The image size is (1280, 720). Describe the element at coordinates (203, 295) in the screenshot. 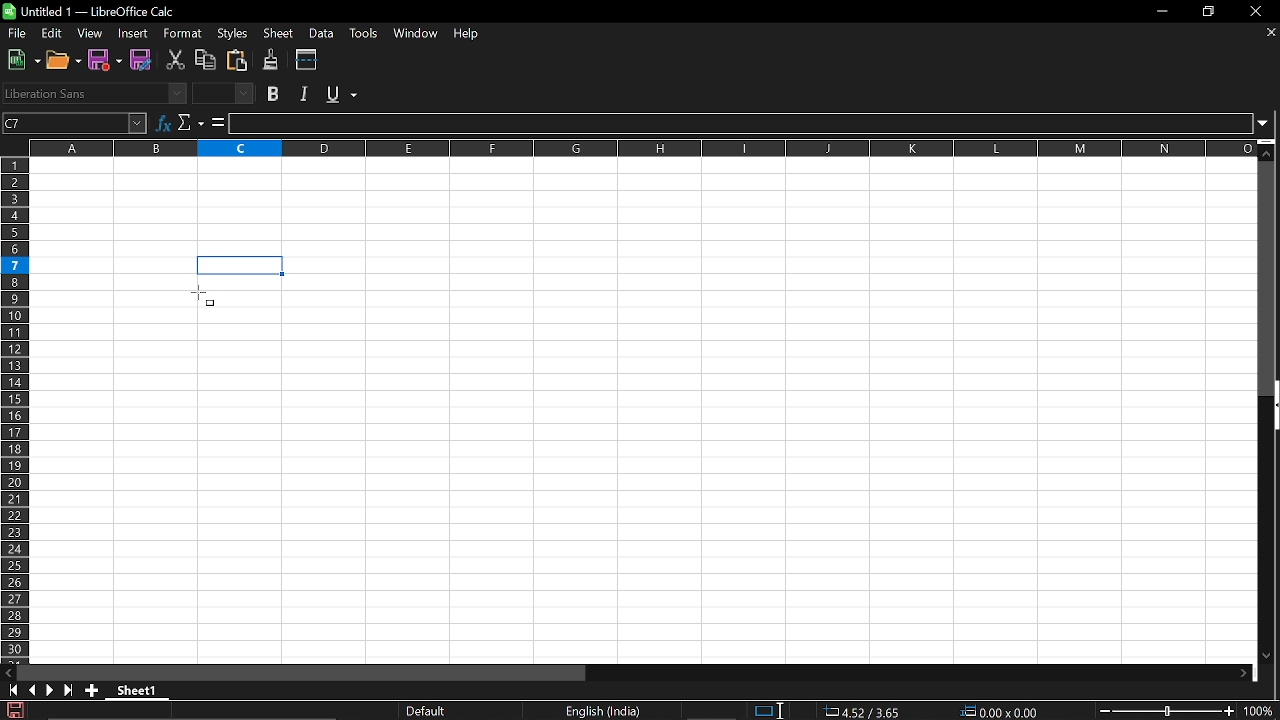

I see `Cursor` at that location.